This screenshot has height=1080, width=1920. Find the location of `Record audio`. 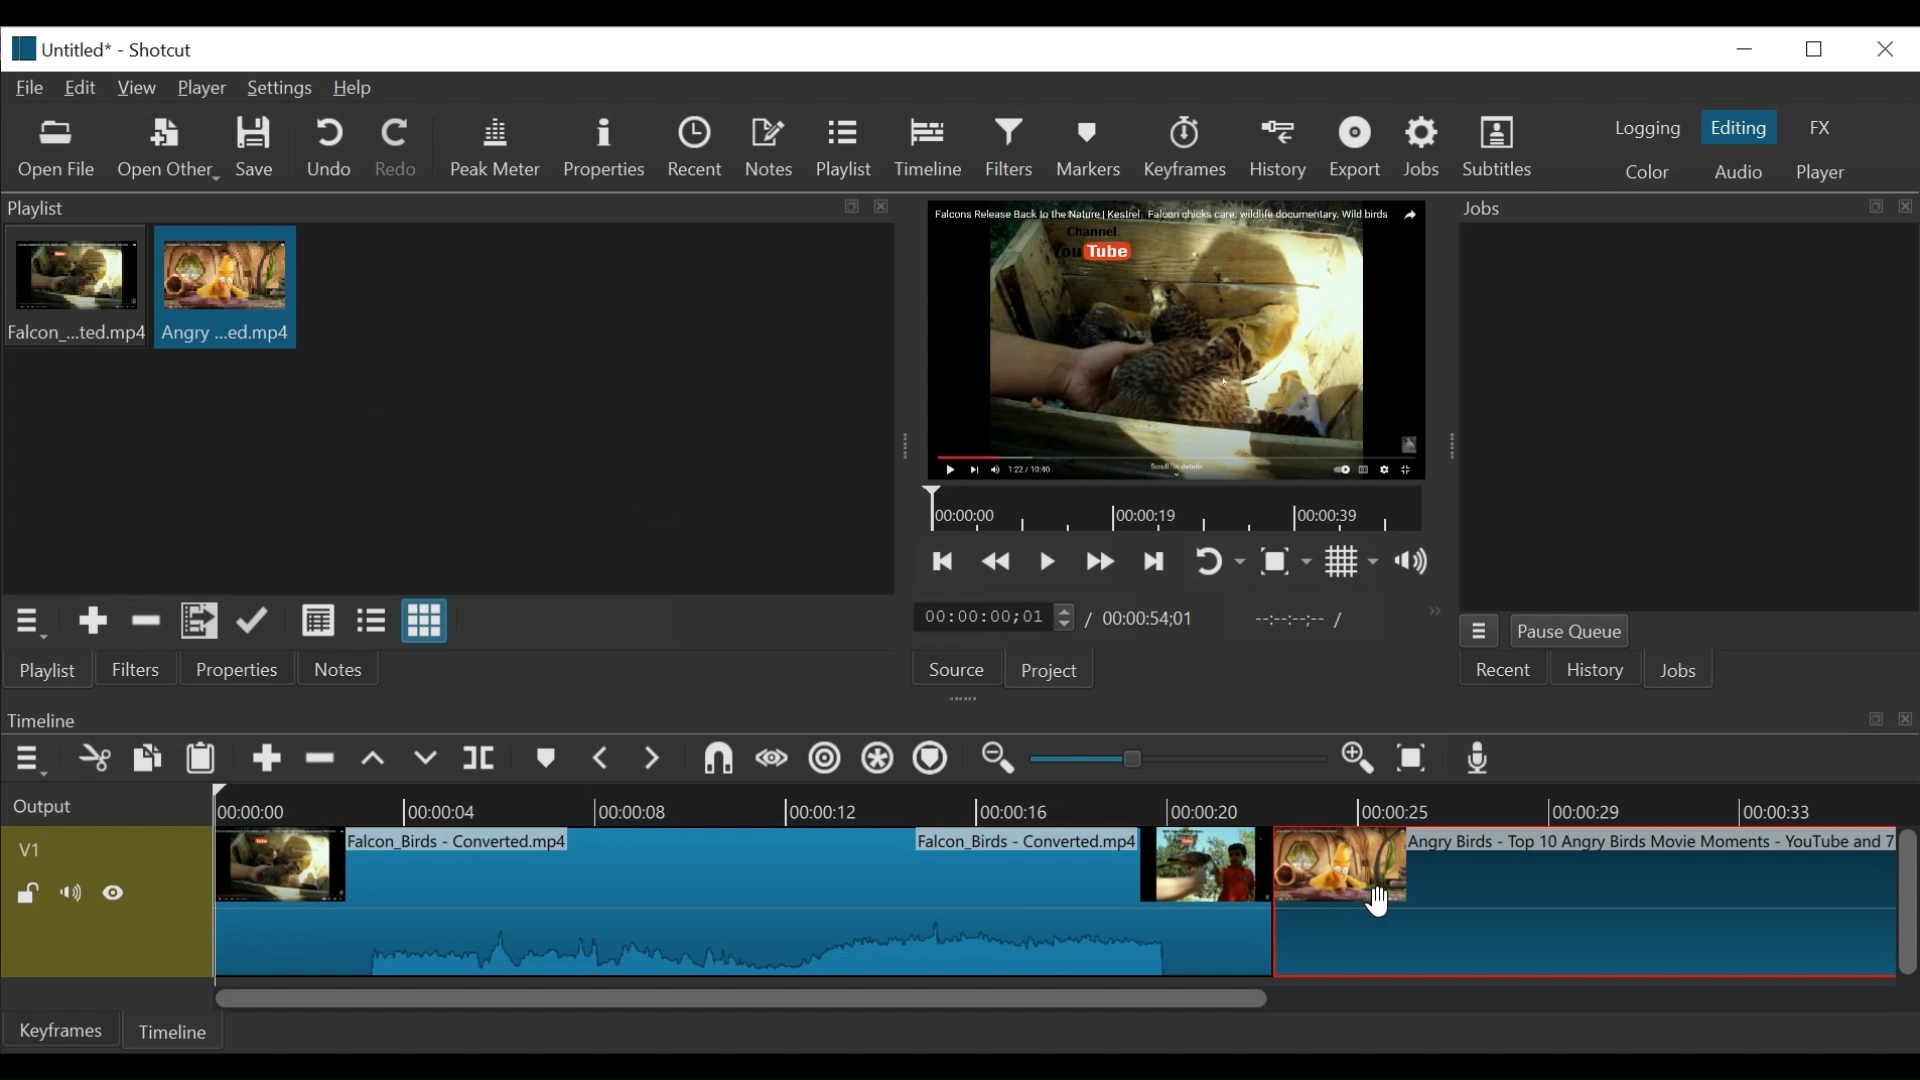

Record audio is located at coordinates (1480, 763).